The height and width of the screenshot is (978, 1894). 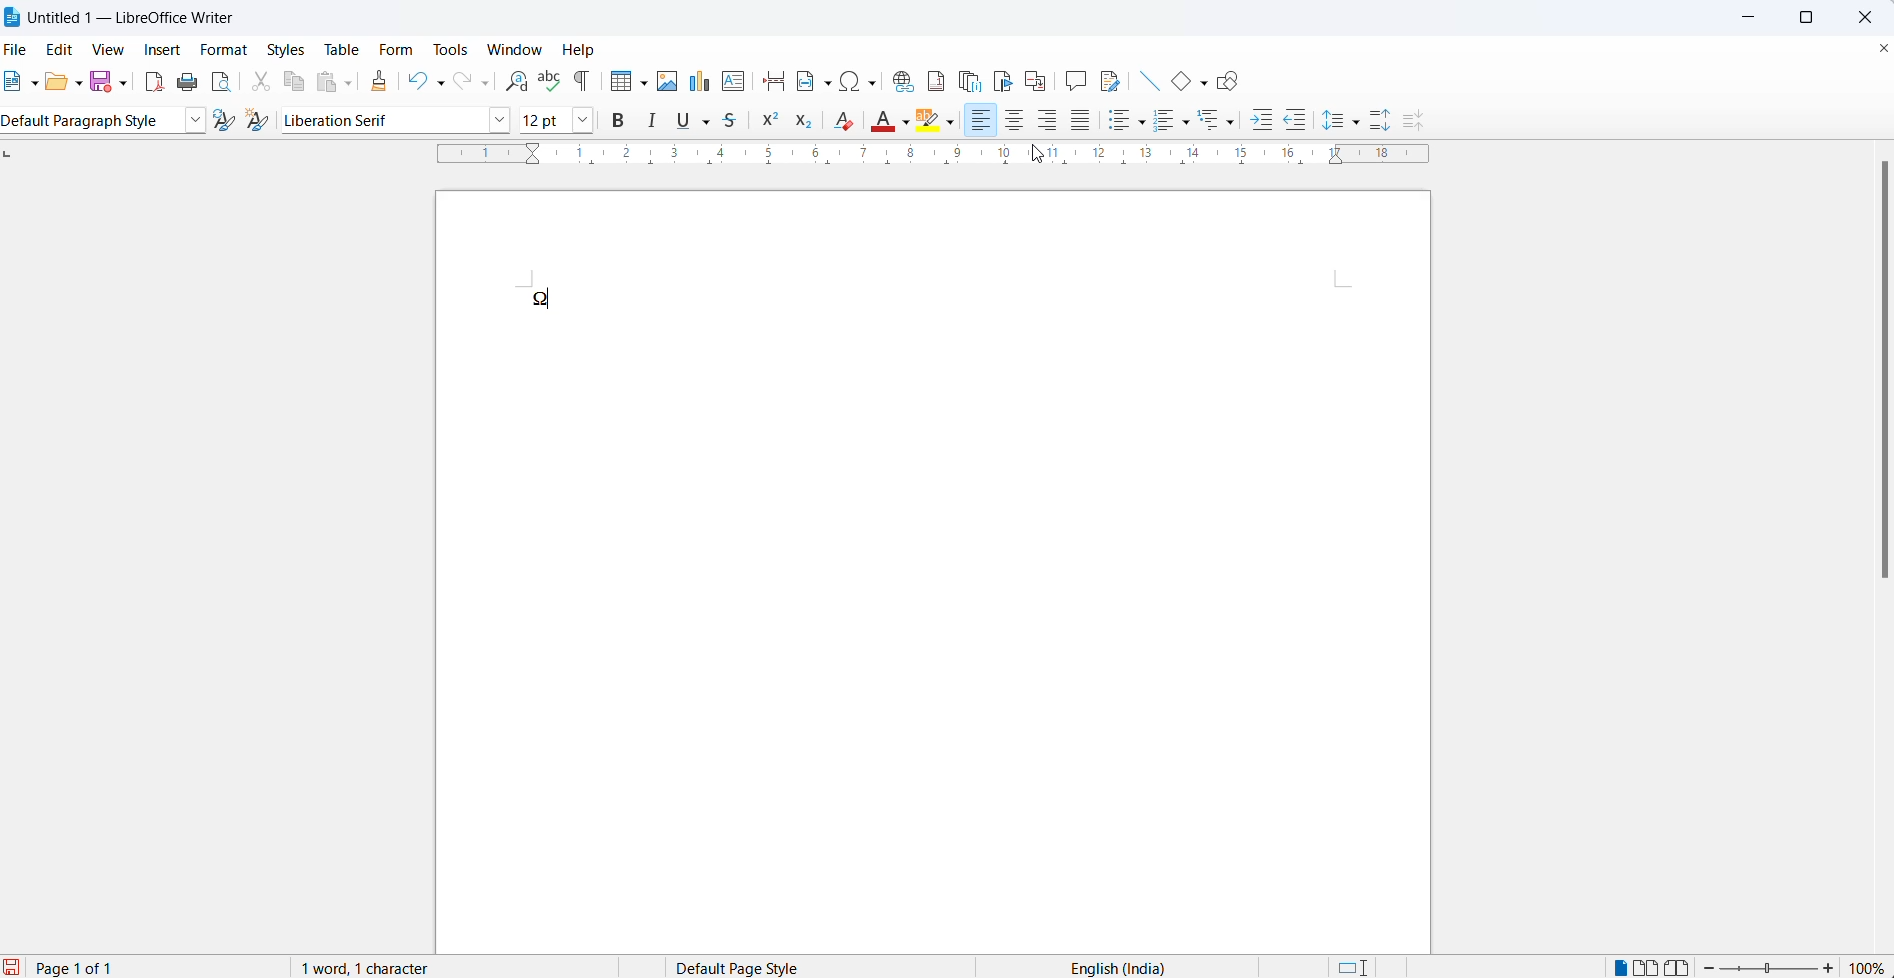 What do you see at coordinates (1165, 123) in the screenshot?
I see `toggle ordered list` at bounding box center [1165, 123].